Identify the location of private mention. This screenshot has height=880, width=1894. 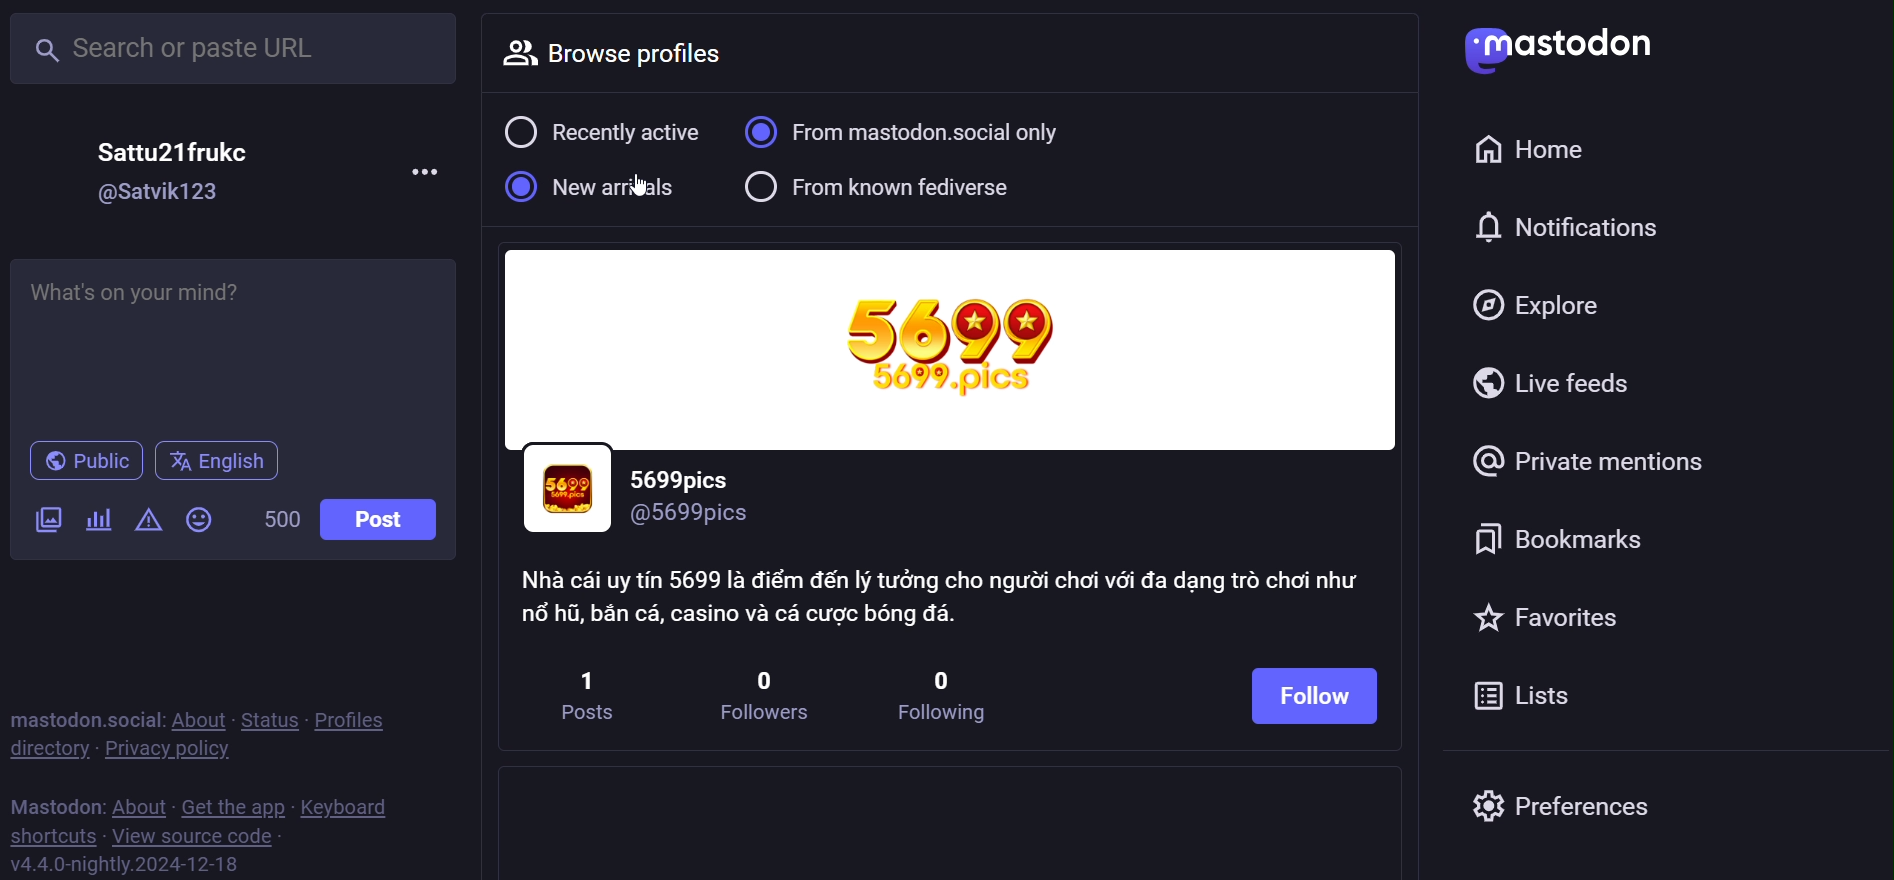
(1596, 464).